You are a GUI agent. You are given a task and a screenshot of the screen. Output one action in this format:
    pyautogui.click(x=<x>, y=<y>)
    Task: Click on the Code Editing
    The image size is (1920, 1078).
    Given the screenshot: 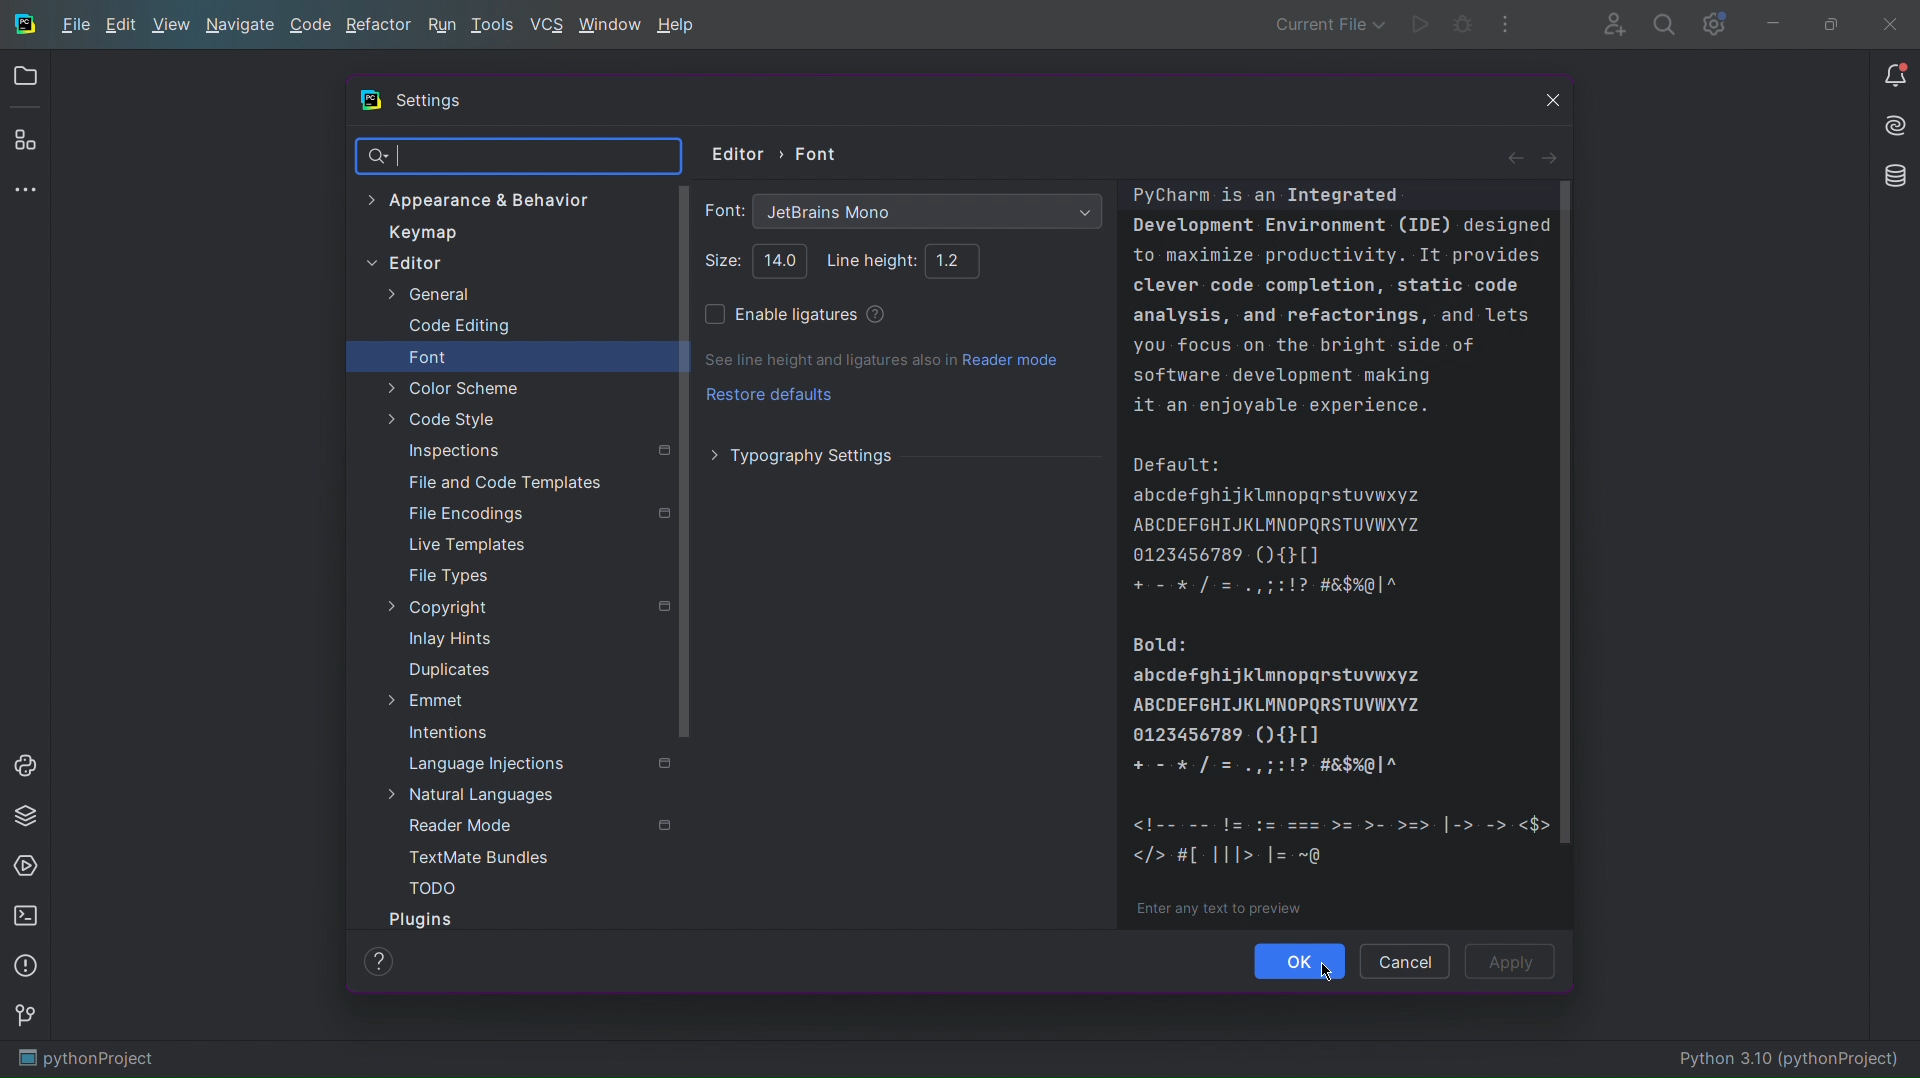 What is the action you would take?
    pyautogui.click(x=450, y=327)
    